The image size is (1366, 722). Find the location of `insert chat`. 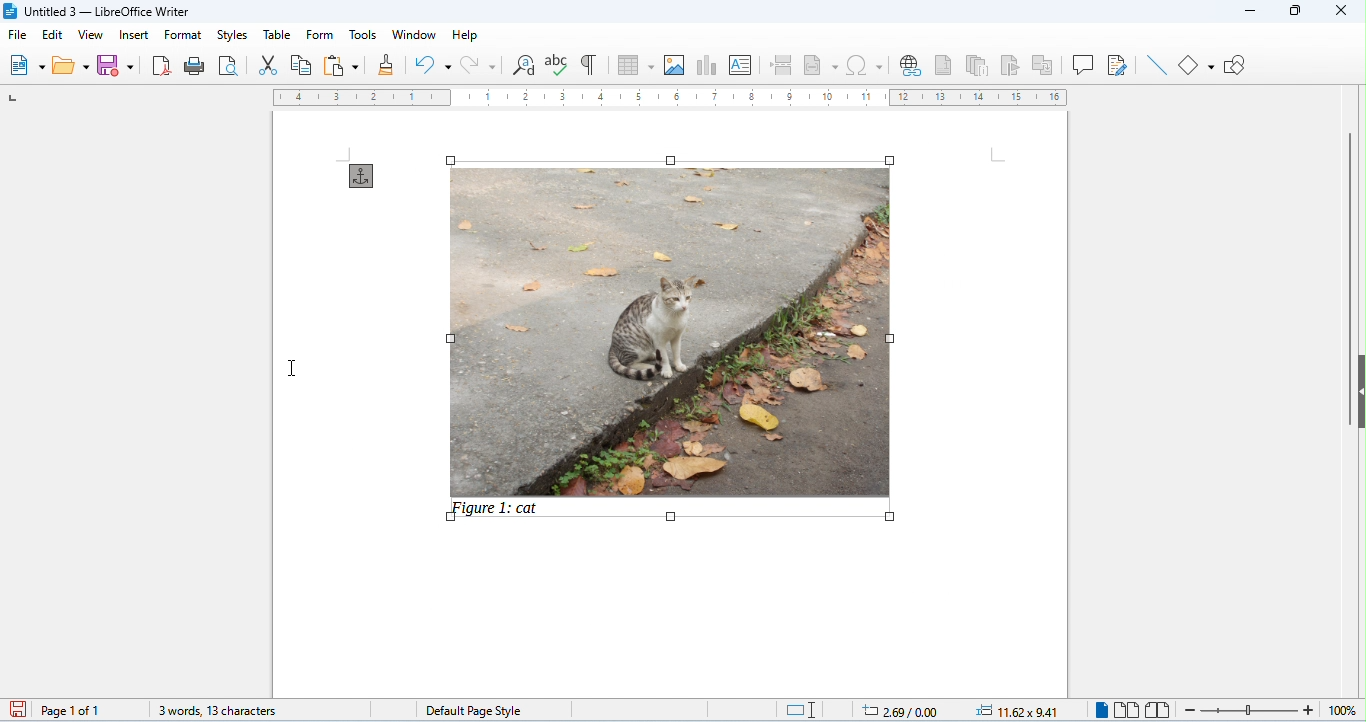

insert chat is located at coordinates (707, 67).